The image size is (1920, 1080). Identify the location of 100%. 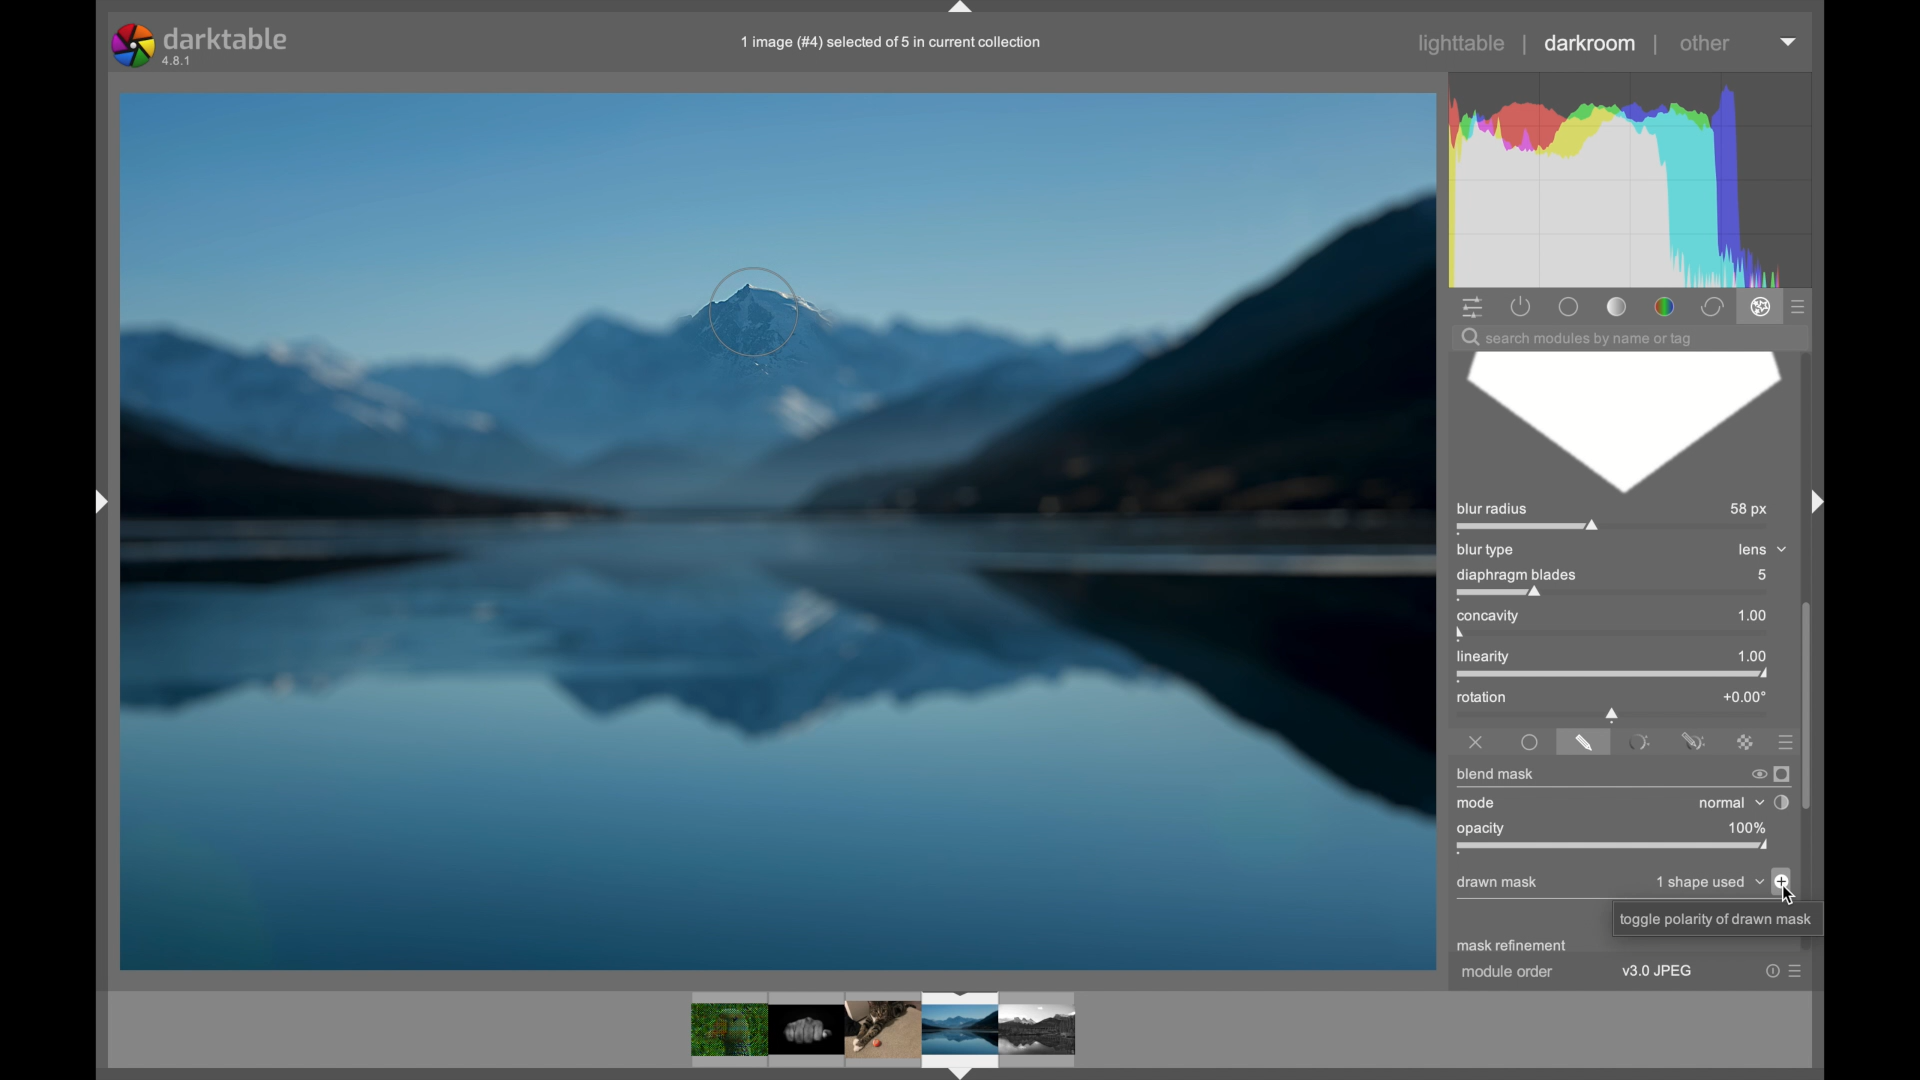
(1747, 827).